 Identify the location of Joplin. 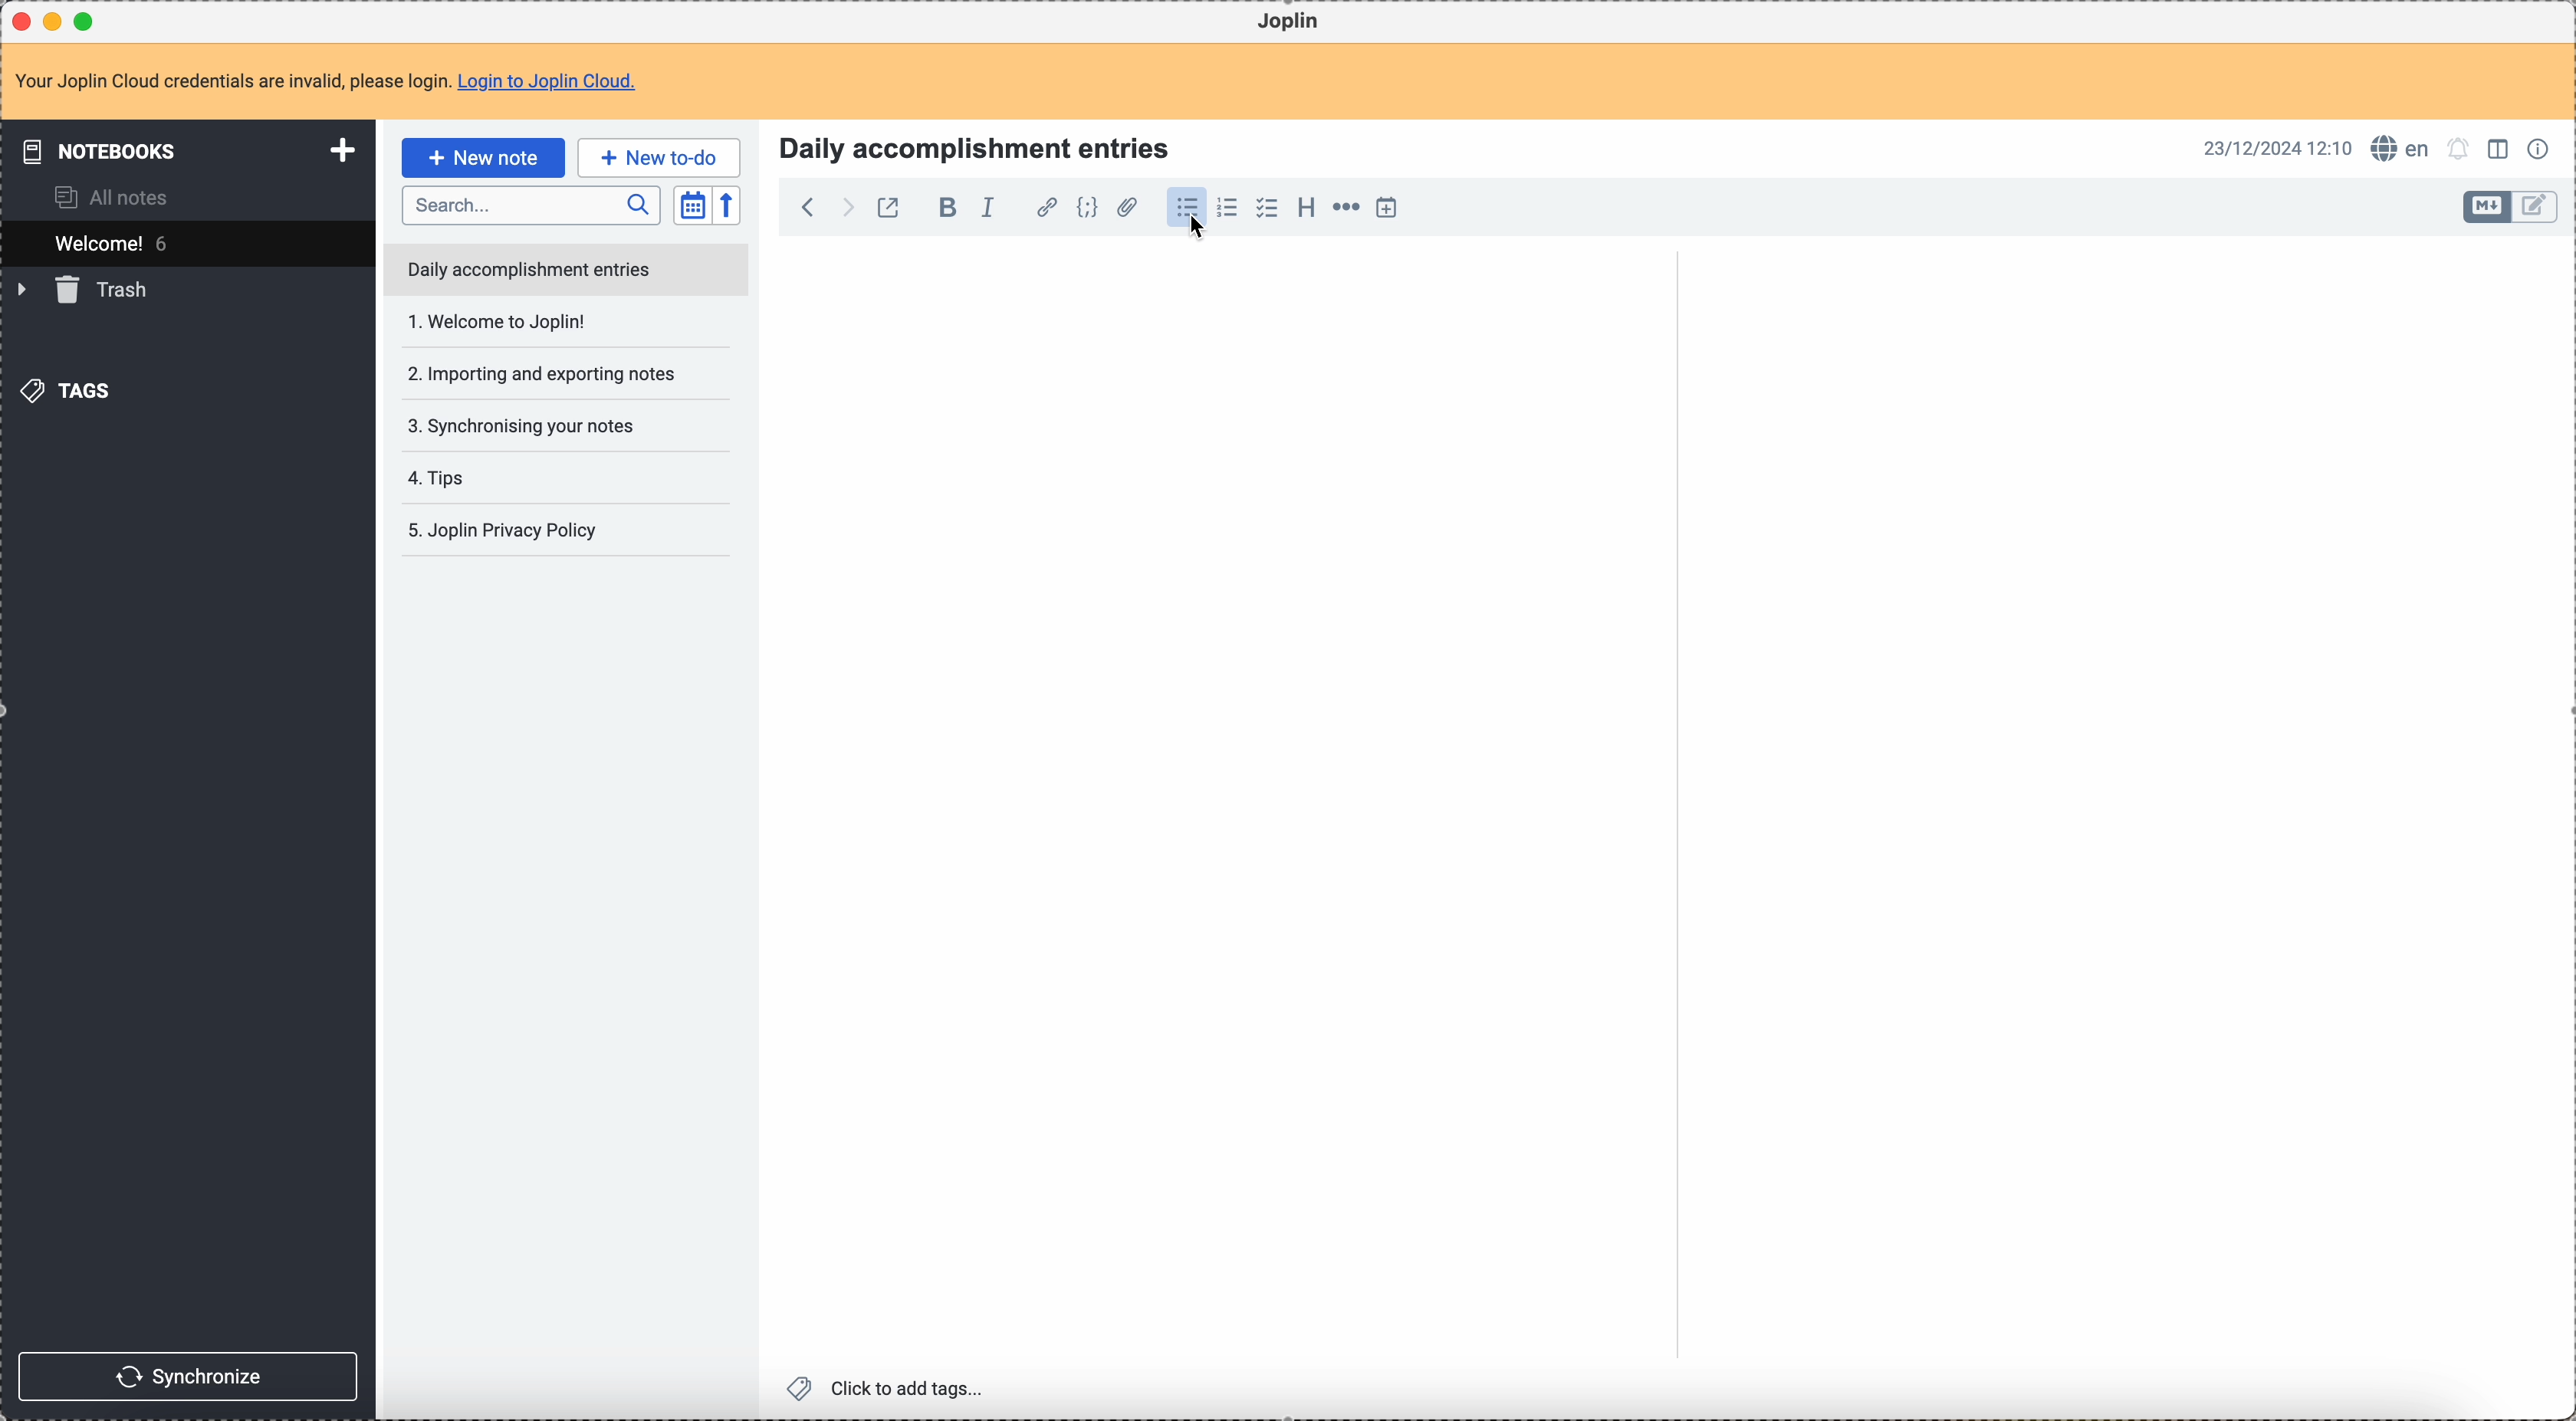
(1291, 22).